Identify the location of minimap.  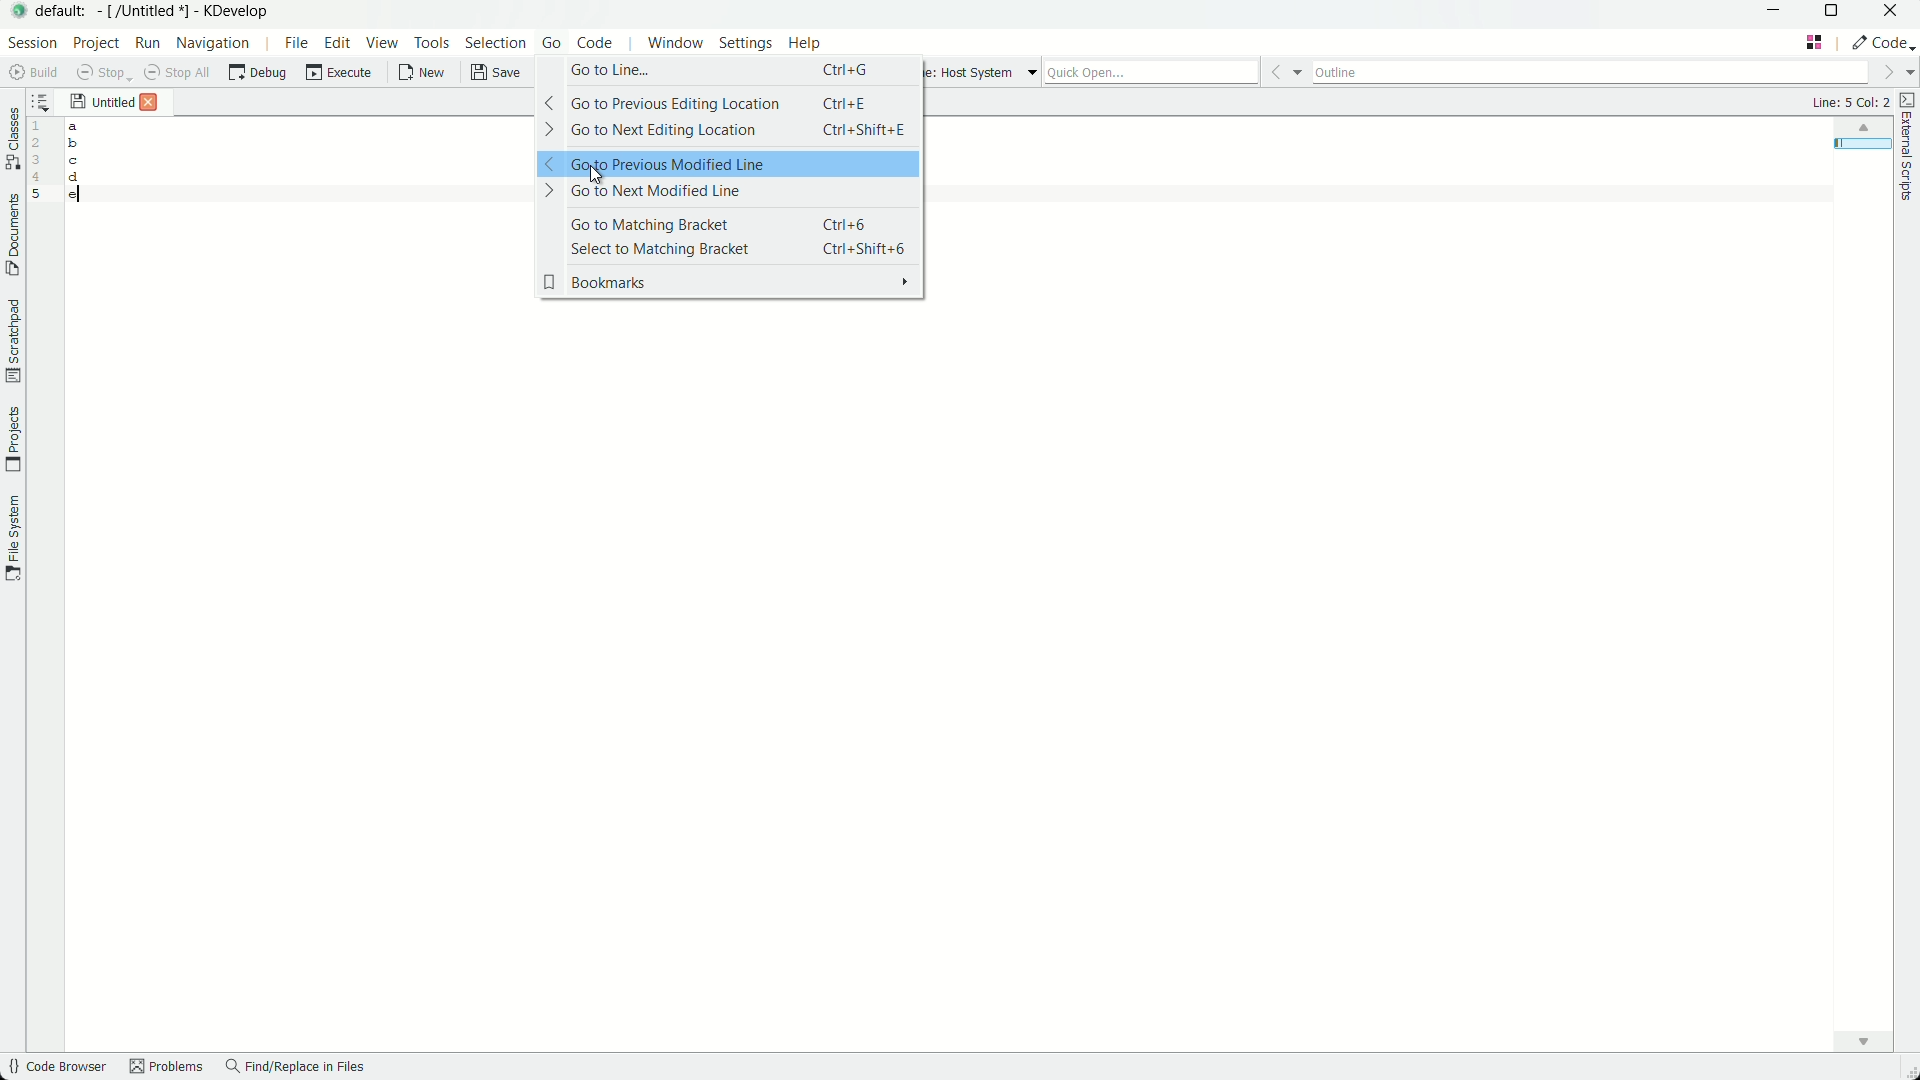
(1859, 129).